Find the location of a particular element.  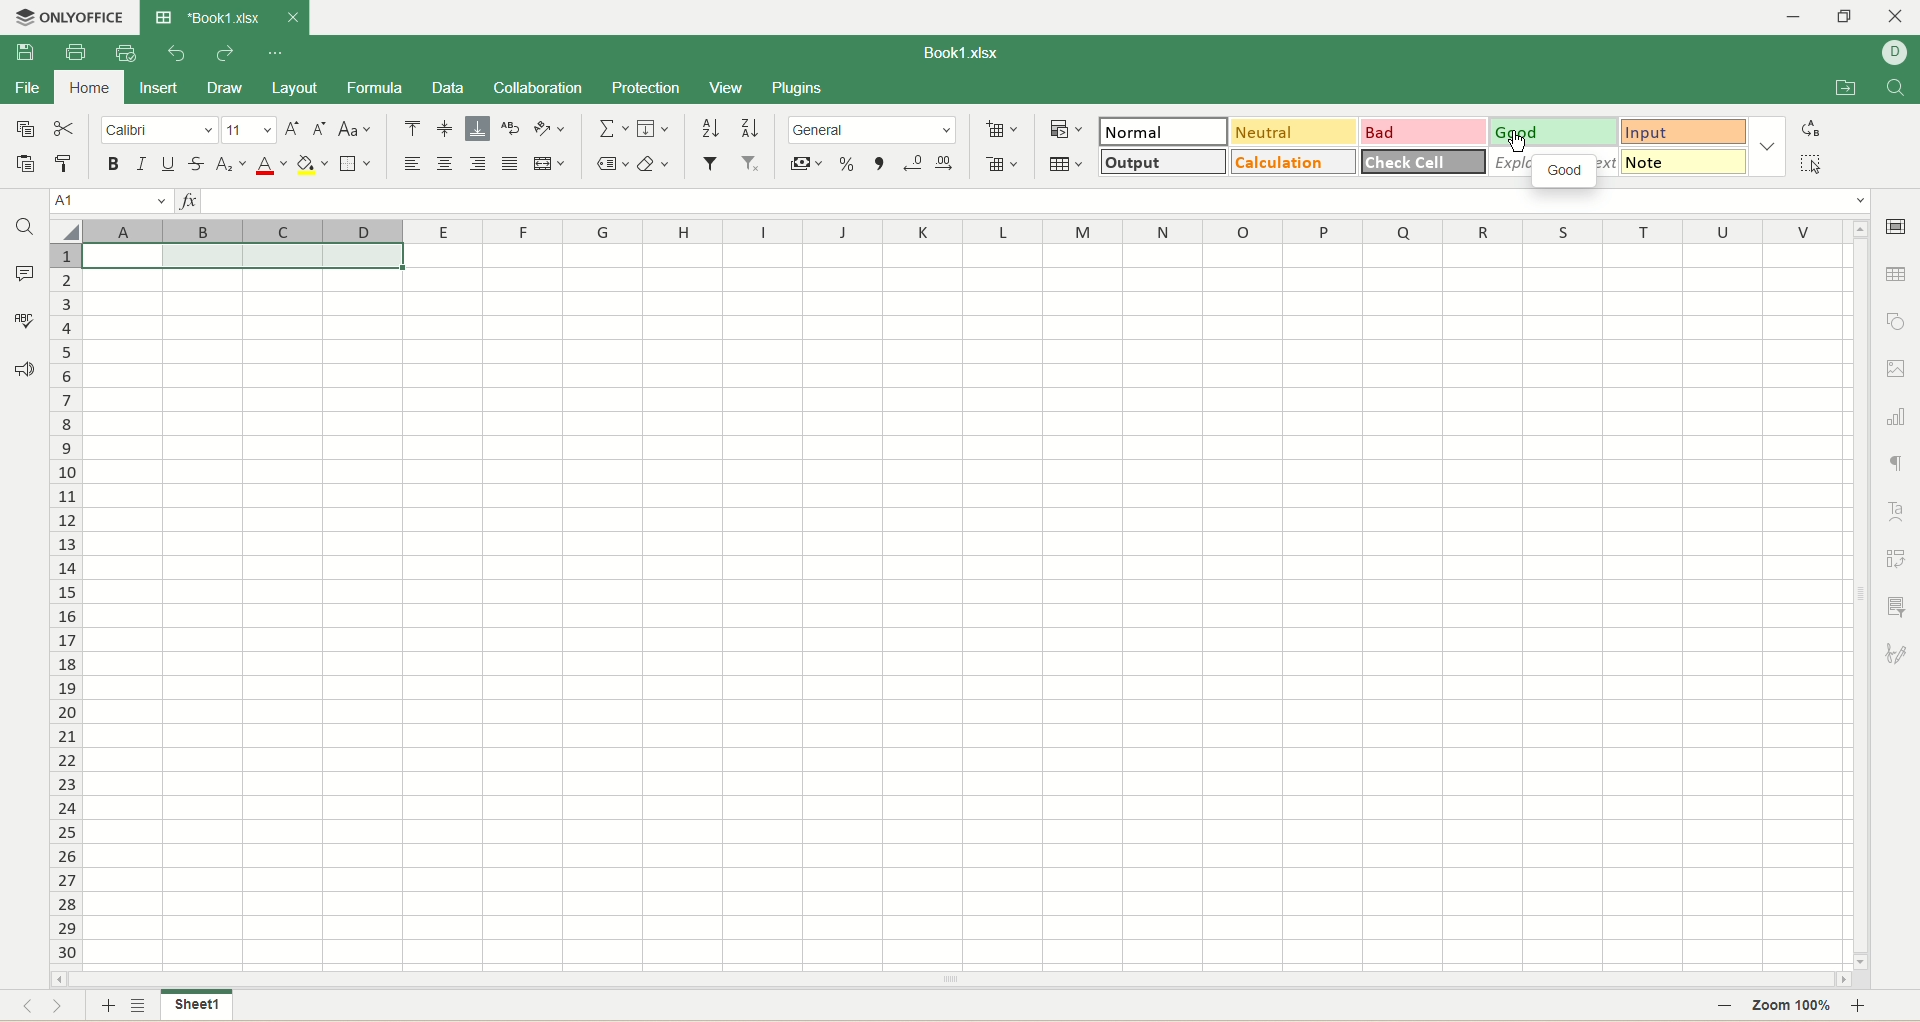

chart settings is located at coordinates (1897, 415).